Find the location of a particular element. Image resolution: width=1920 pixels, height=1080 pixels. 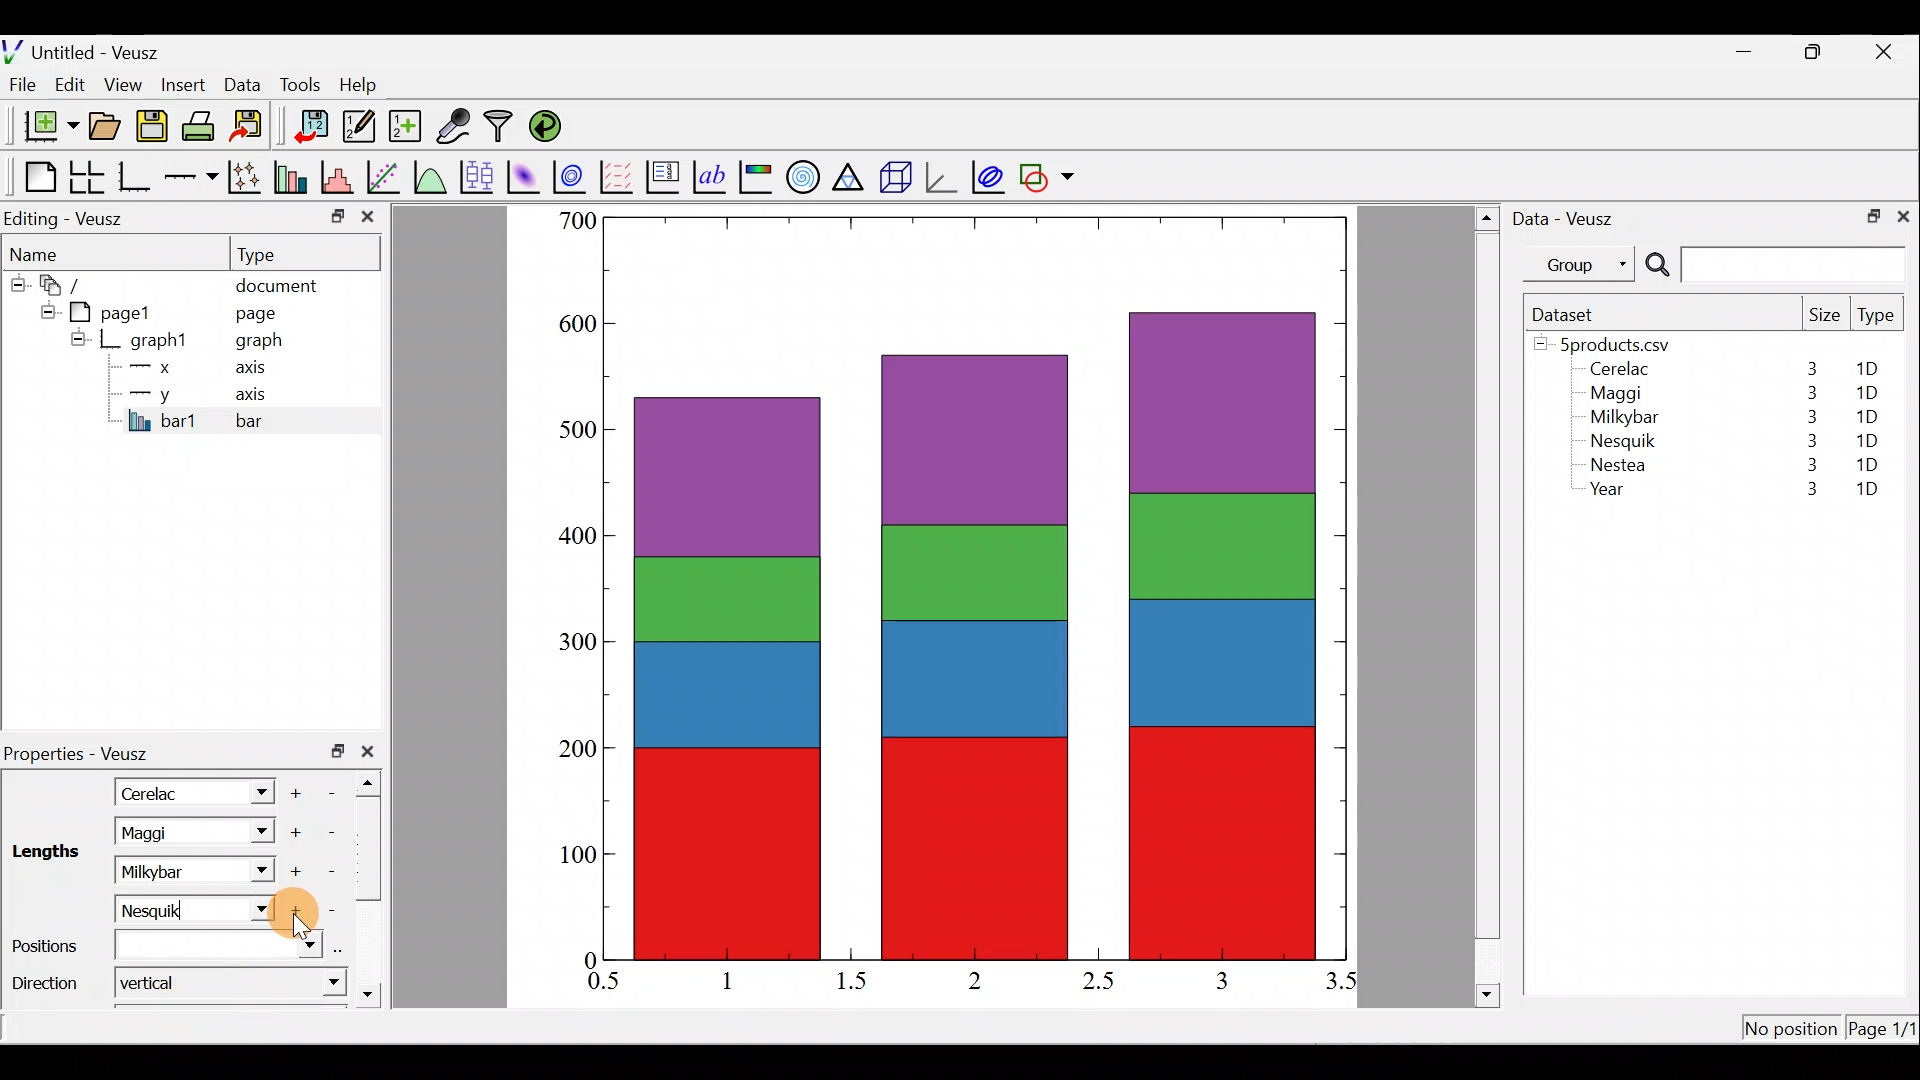

pagel is located at coordinates (119, 310).